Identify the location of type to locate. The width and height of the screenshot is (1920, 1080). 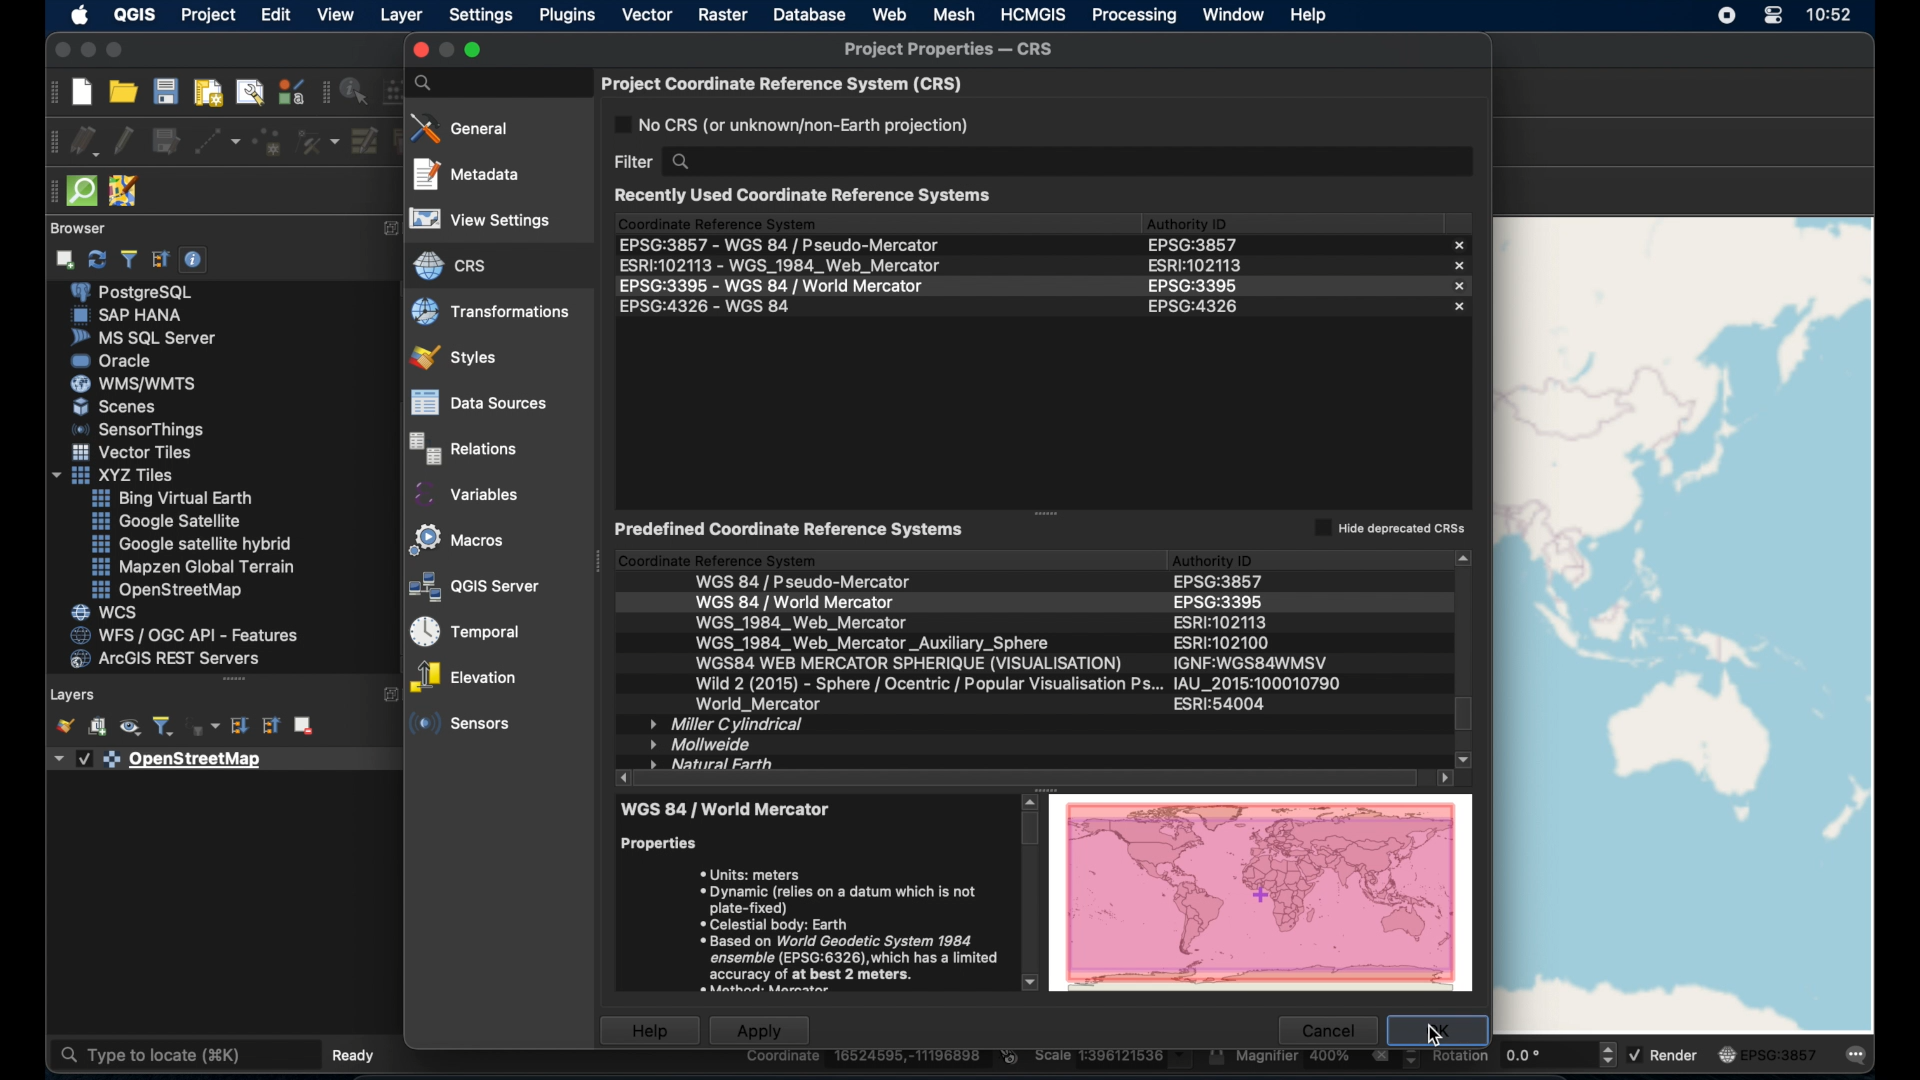
(184, 1054).